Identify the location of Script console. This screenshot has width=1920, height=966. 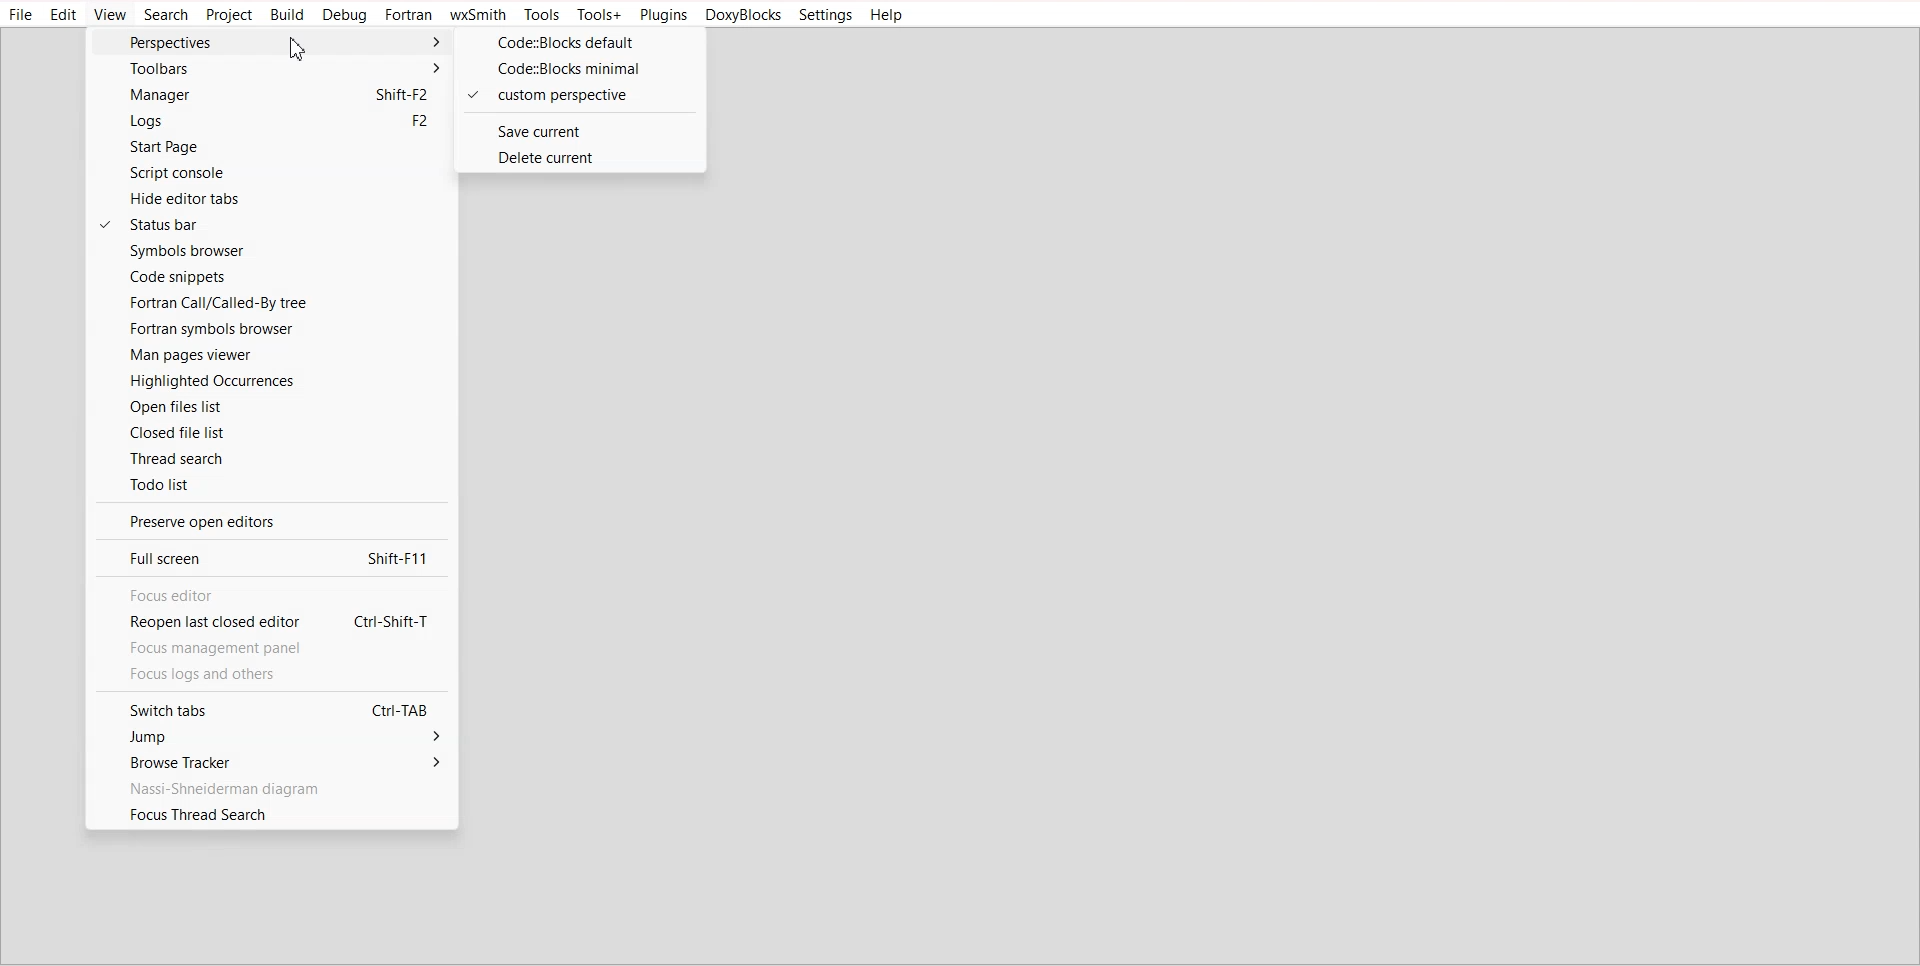
(267, 173).